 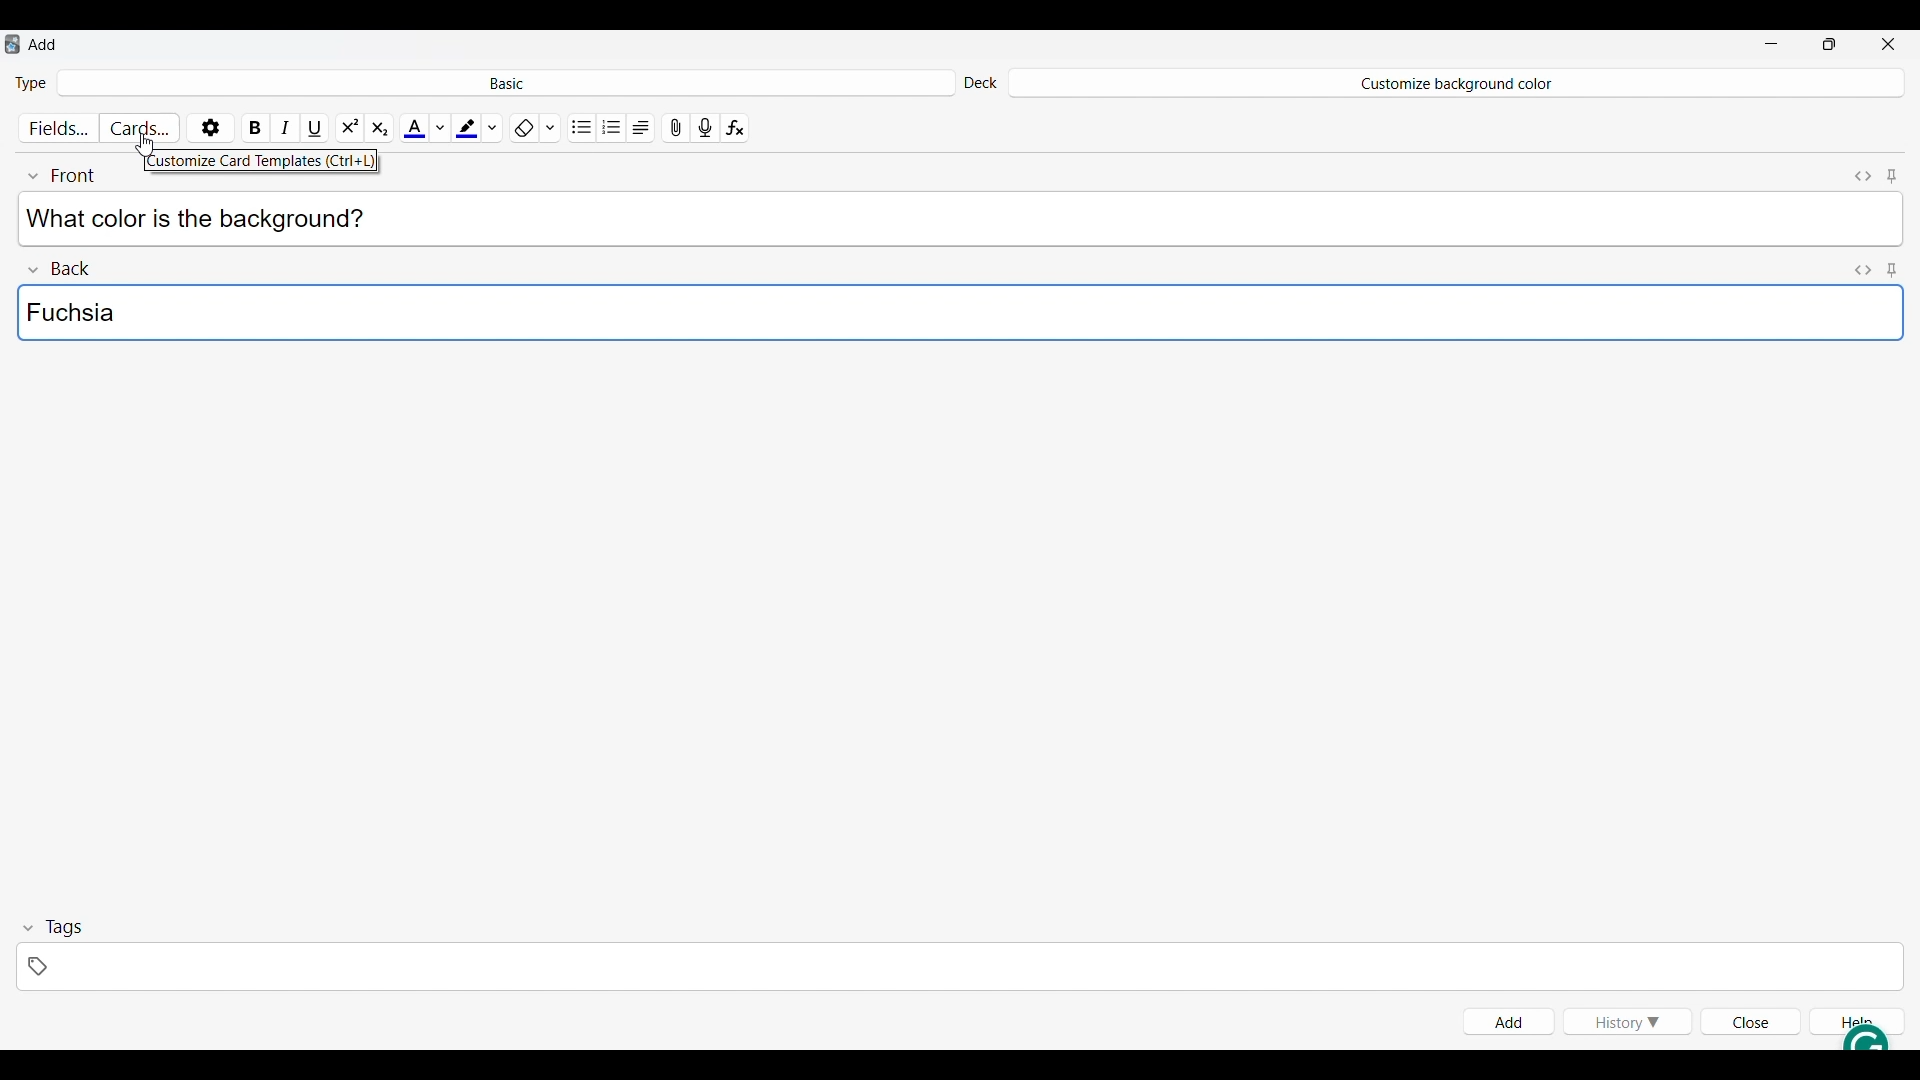 What do you see at coordinates (1454, 83) in the screenshot?
I see `Deck name changed` at bounding box center [1454, 83].